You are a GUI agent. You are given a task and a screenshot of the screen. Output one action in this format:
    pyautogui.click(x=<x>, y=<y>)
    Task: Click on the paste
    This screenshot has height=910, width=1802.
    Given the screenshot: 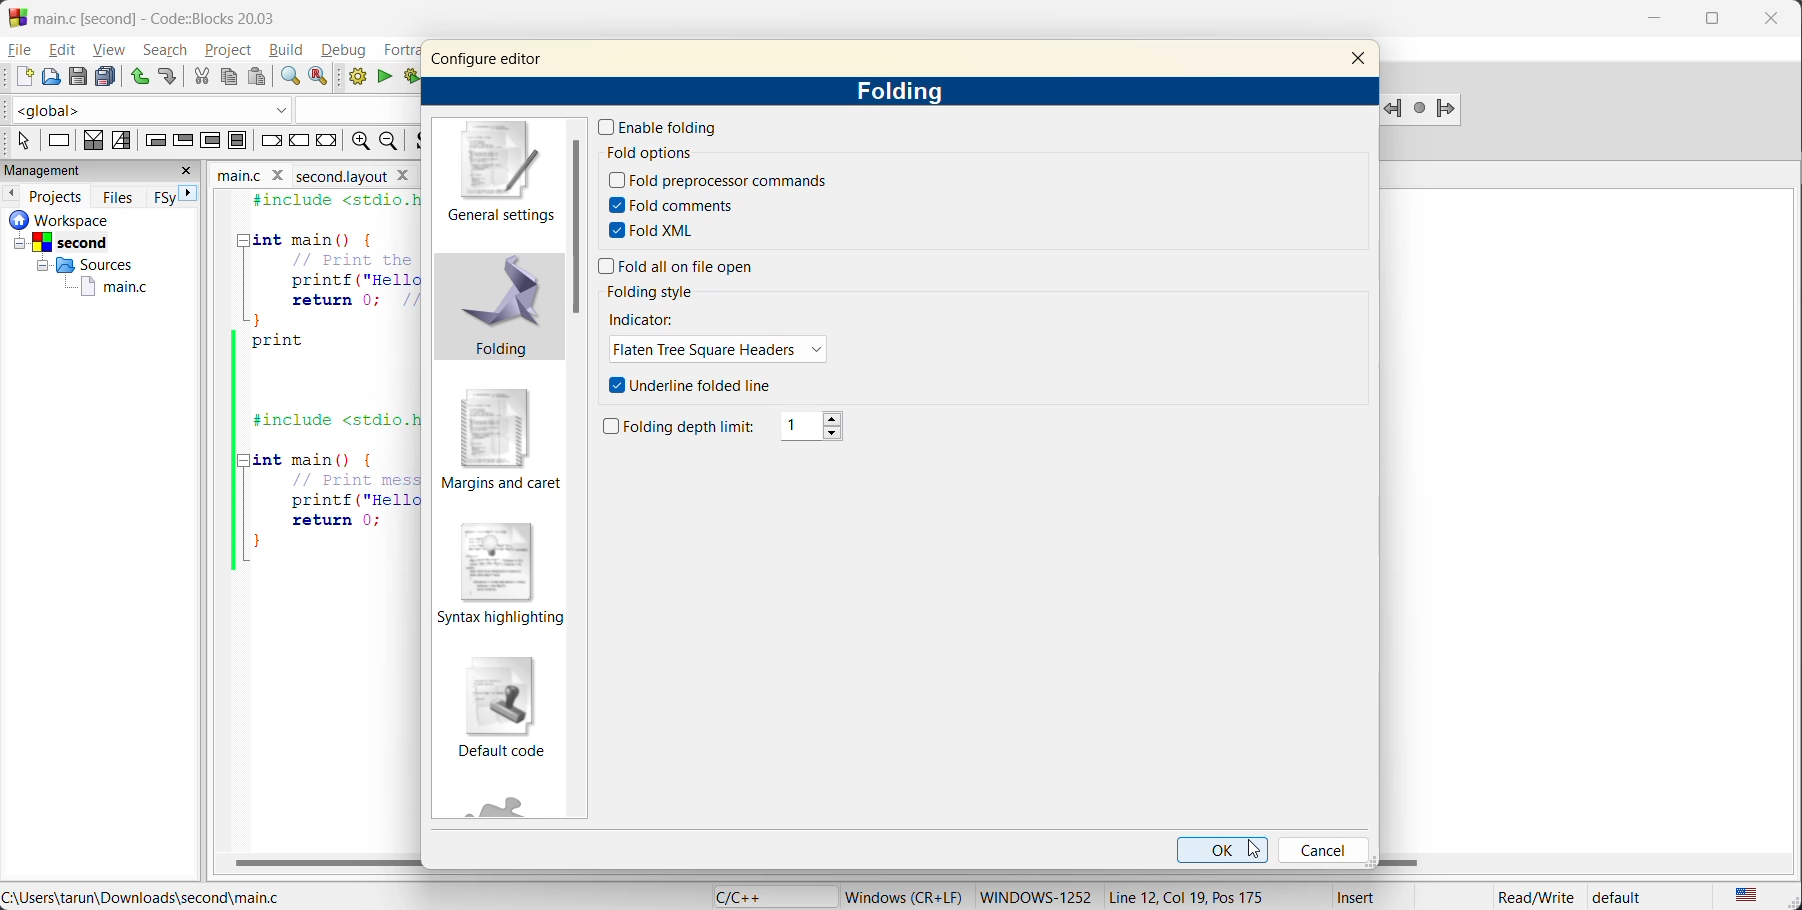 What is the action you would take?
    pyautogui.click(x=256, y=77)
    